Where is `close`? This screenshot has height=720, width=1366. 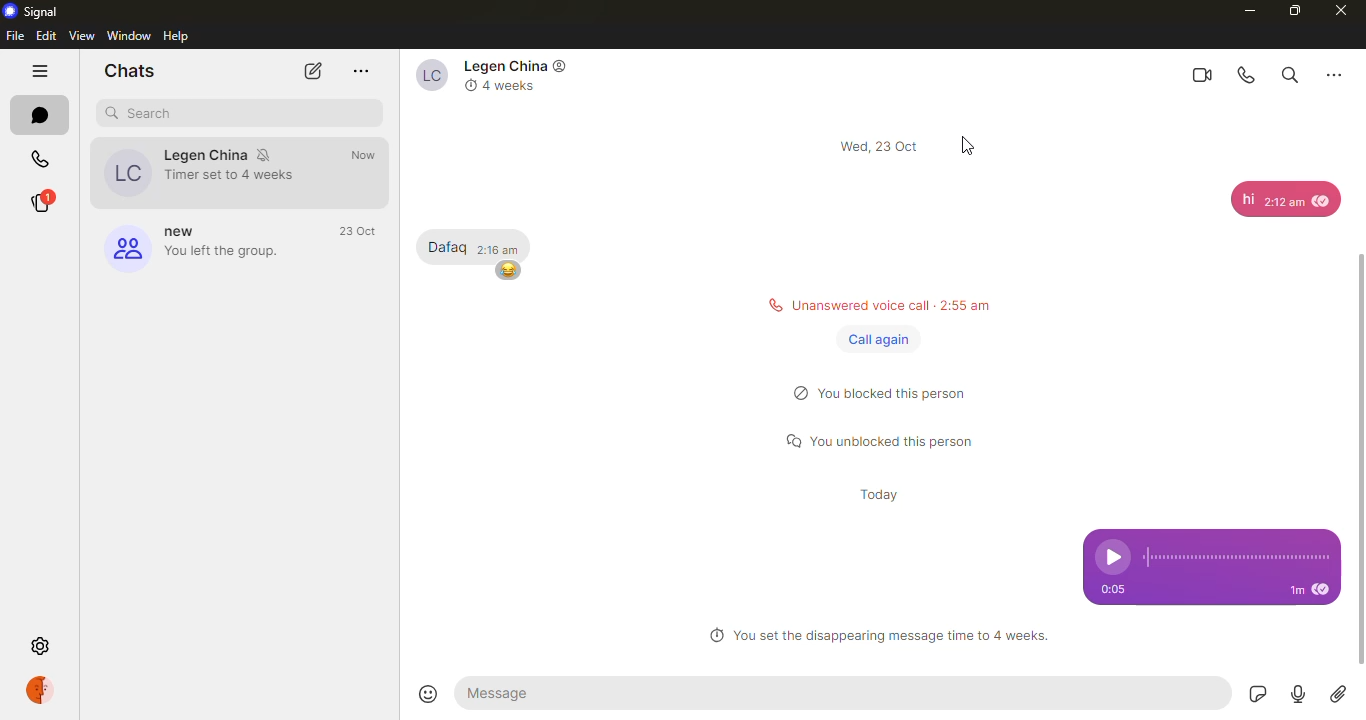 close is located at coordinates (1342, 11).